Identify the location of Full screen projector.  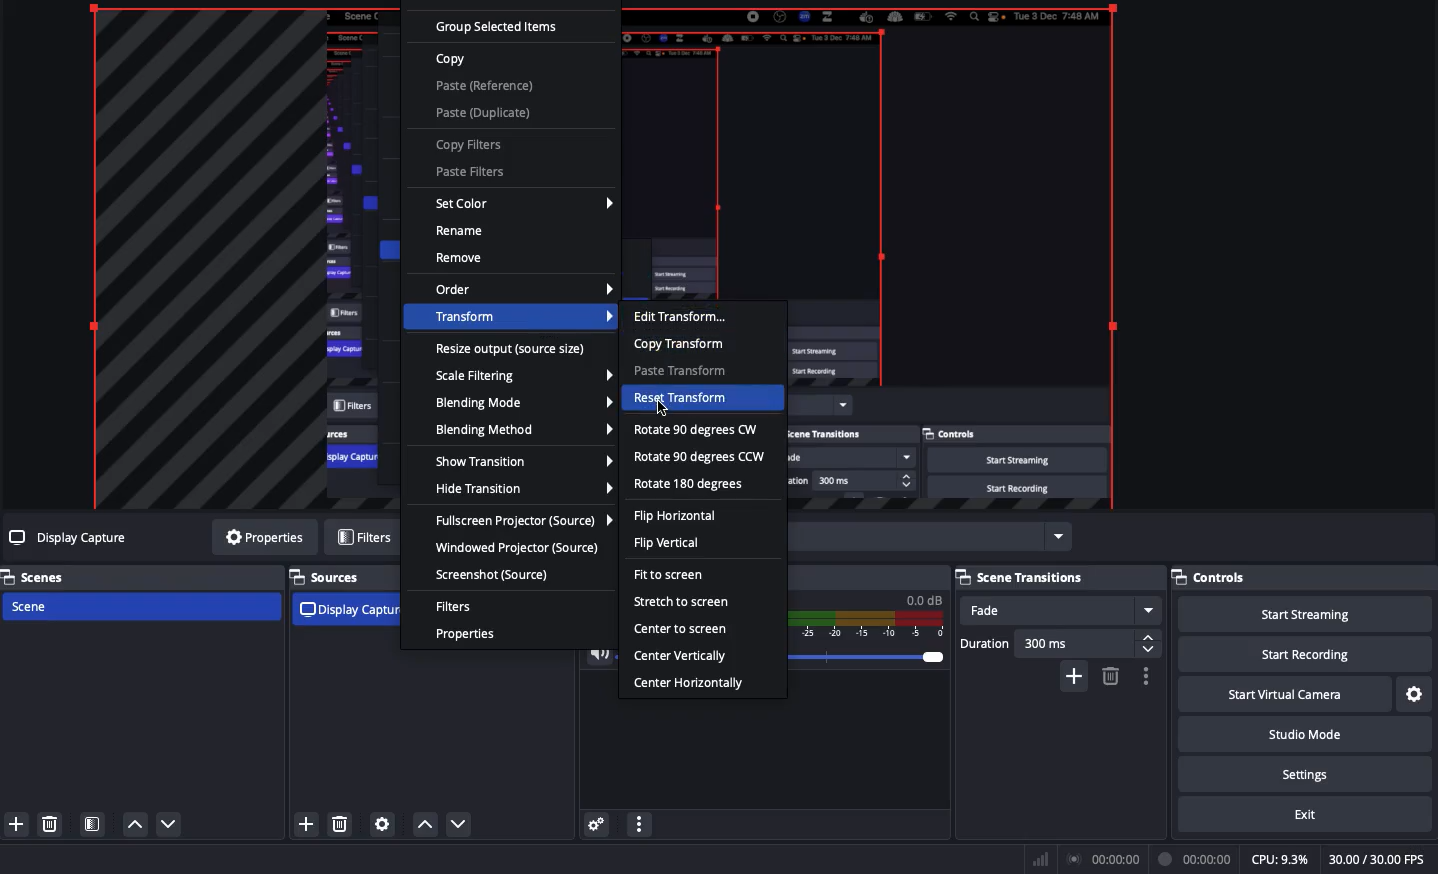
(524, 520).